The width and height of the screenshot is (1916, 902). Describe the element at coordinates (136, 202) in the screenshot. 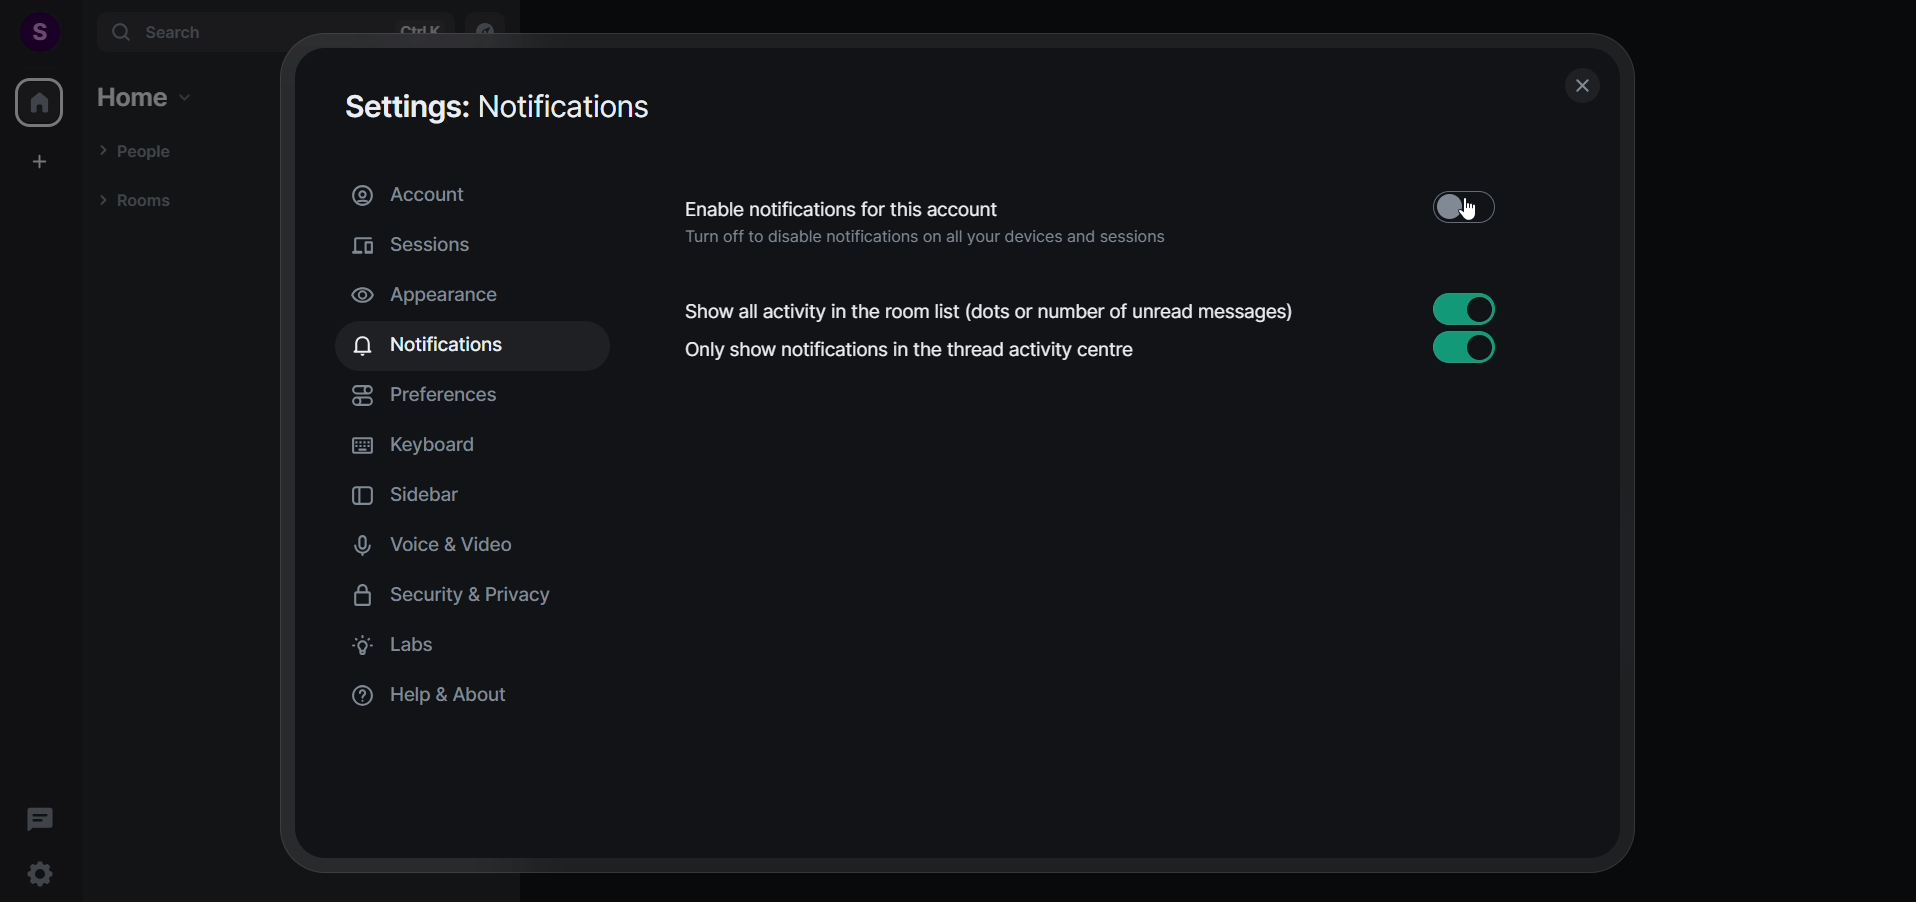

I see `room` at that location.